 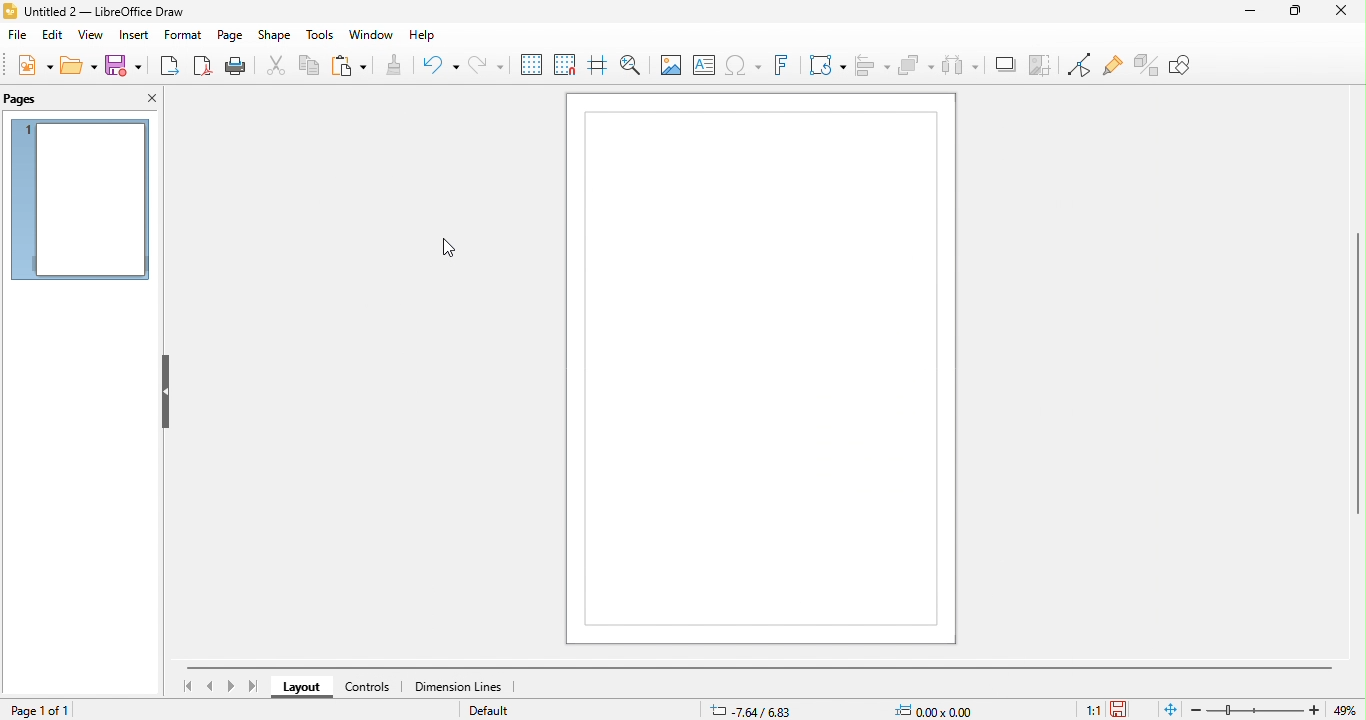 I want to click on snap to grid, so click(x=564, y=64).